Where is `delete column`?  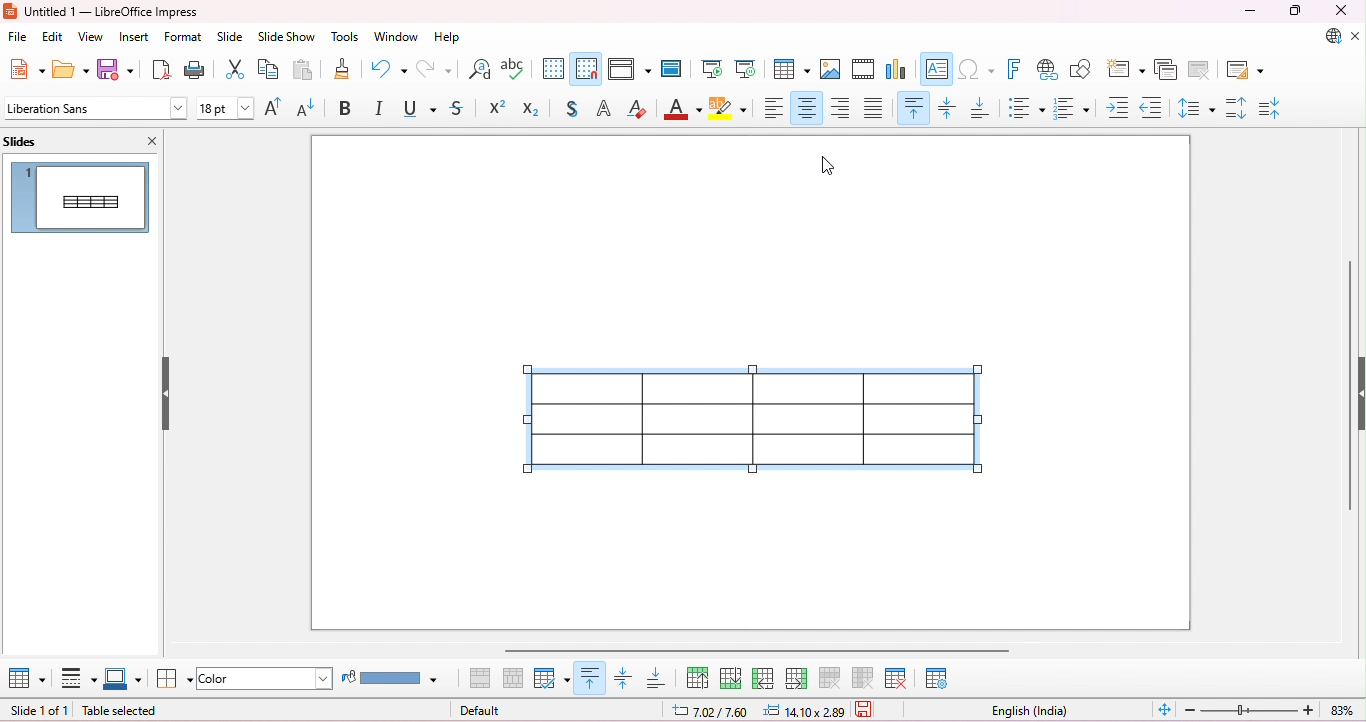
delete column is located at coordinates (866, 679).